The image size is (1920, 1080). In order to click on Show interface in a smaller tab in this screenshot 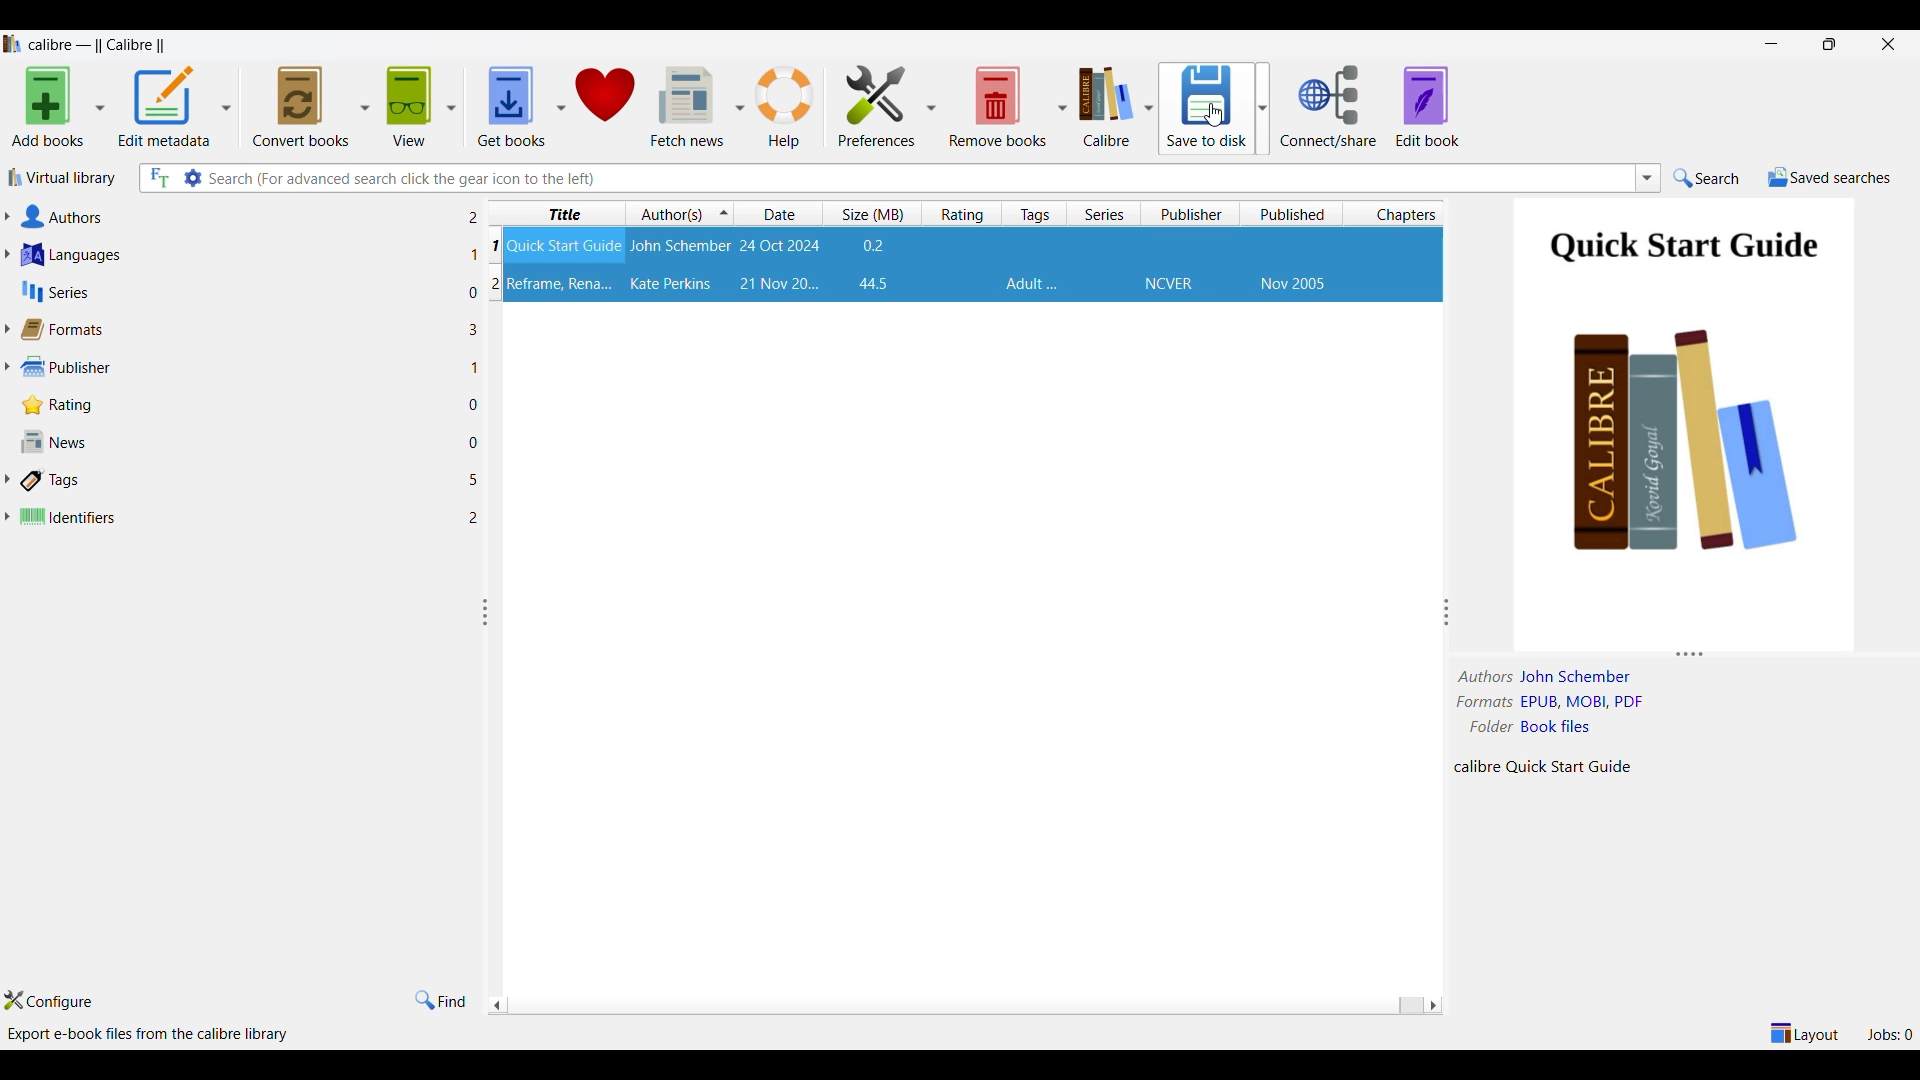, I will do `click(1830, 43)`.